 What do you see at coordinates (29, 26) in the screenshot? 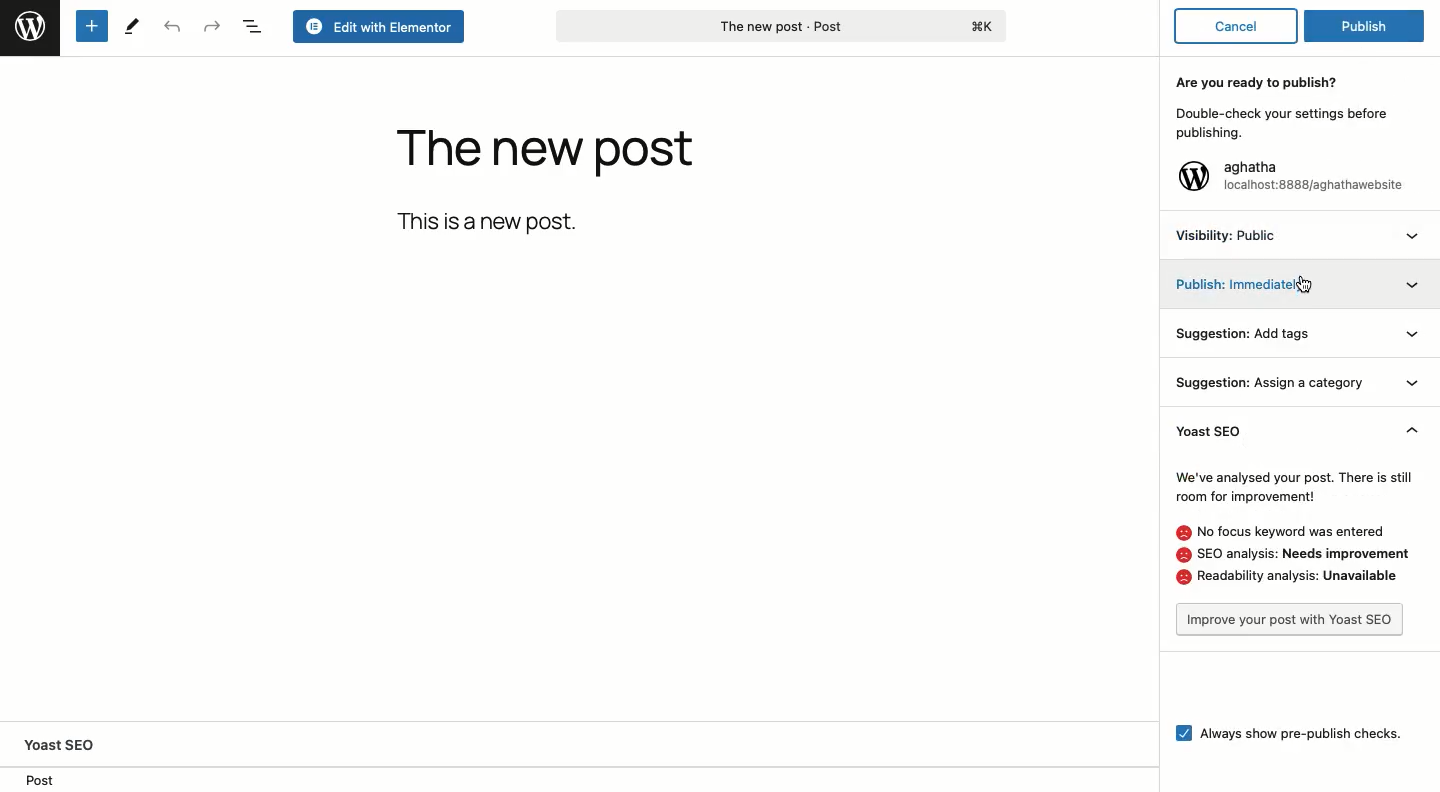
I see `Wordpress logo` at bounding box center [29, 26].